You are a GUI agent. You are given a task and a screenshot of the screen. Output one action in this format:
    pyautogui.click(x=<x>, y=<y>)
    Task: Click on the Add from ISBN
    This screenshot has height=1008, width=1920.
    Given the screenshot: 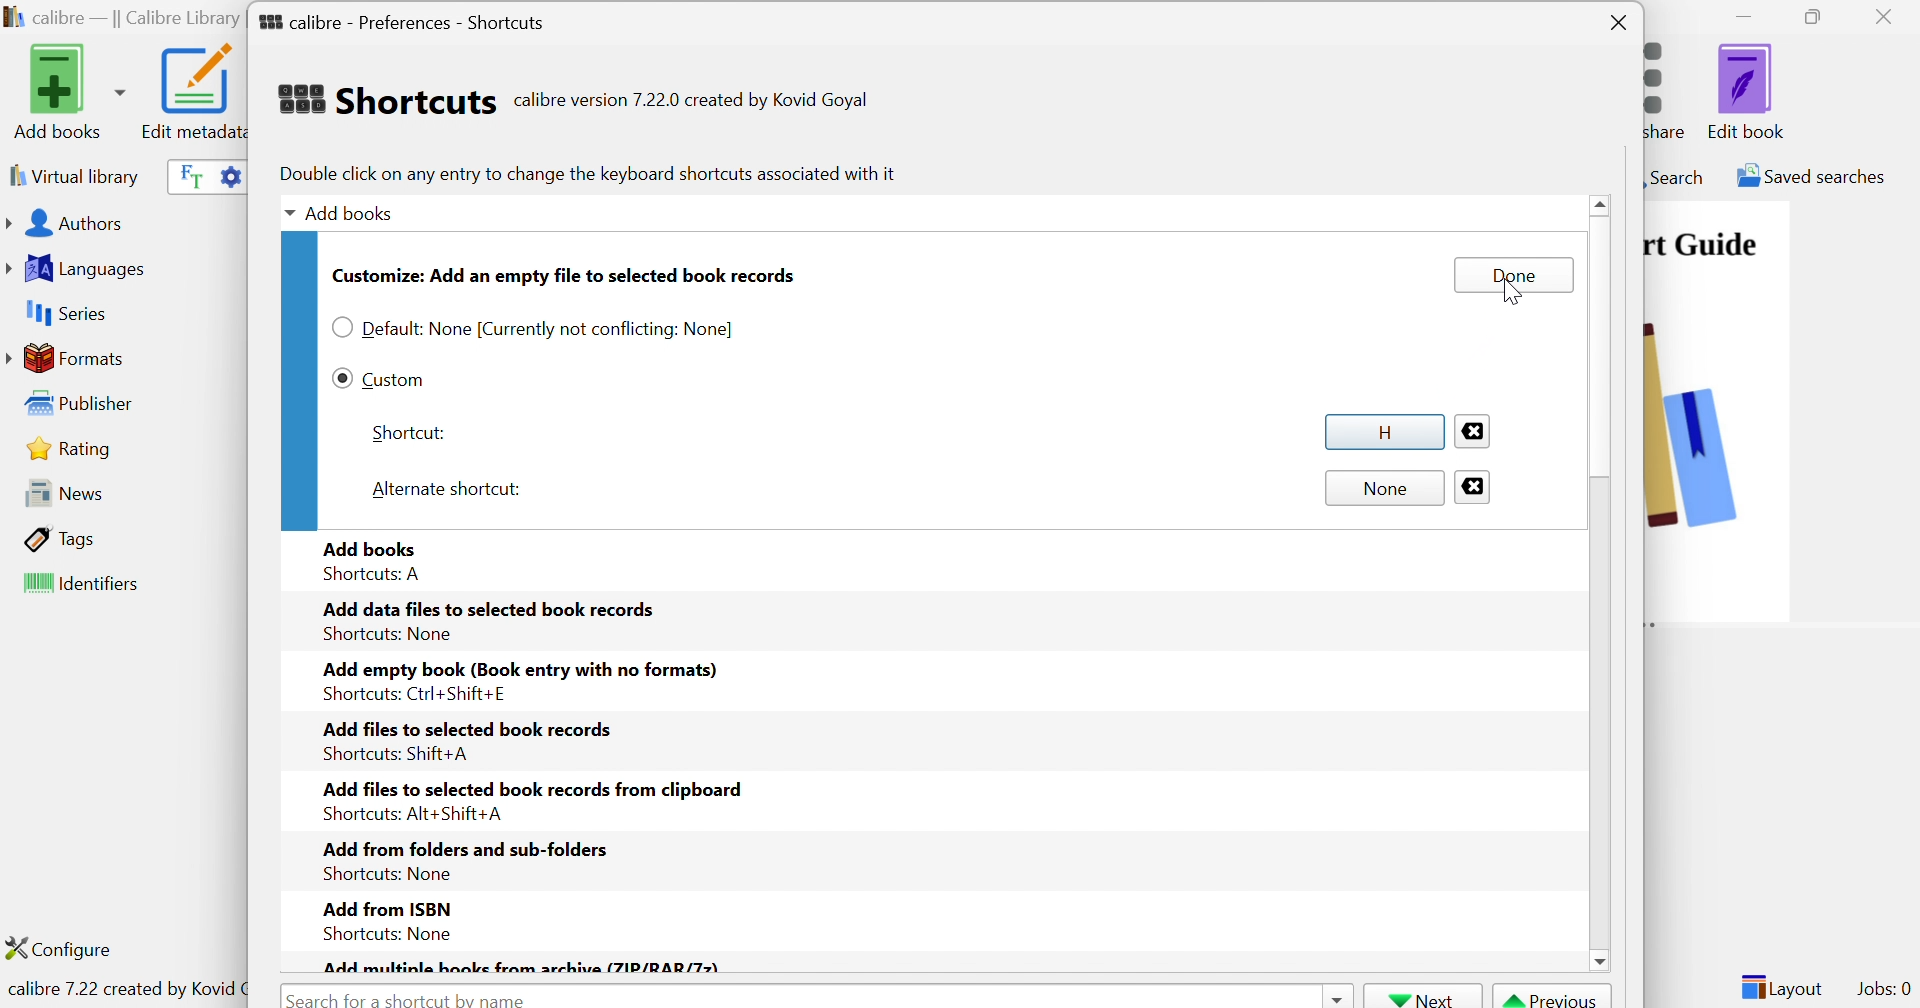 What is the action you would take?
    pyautogui.click(x=385, y=906)
    